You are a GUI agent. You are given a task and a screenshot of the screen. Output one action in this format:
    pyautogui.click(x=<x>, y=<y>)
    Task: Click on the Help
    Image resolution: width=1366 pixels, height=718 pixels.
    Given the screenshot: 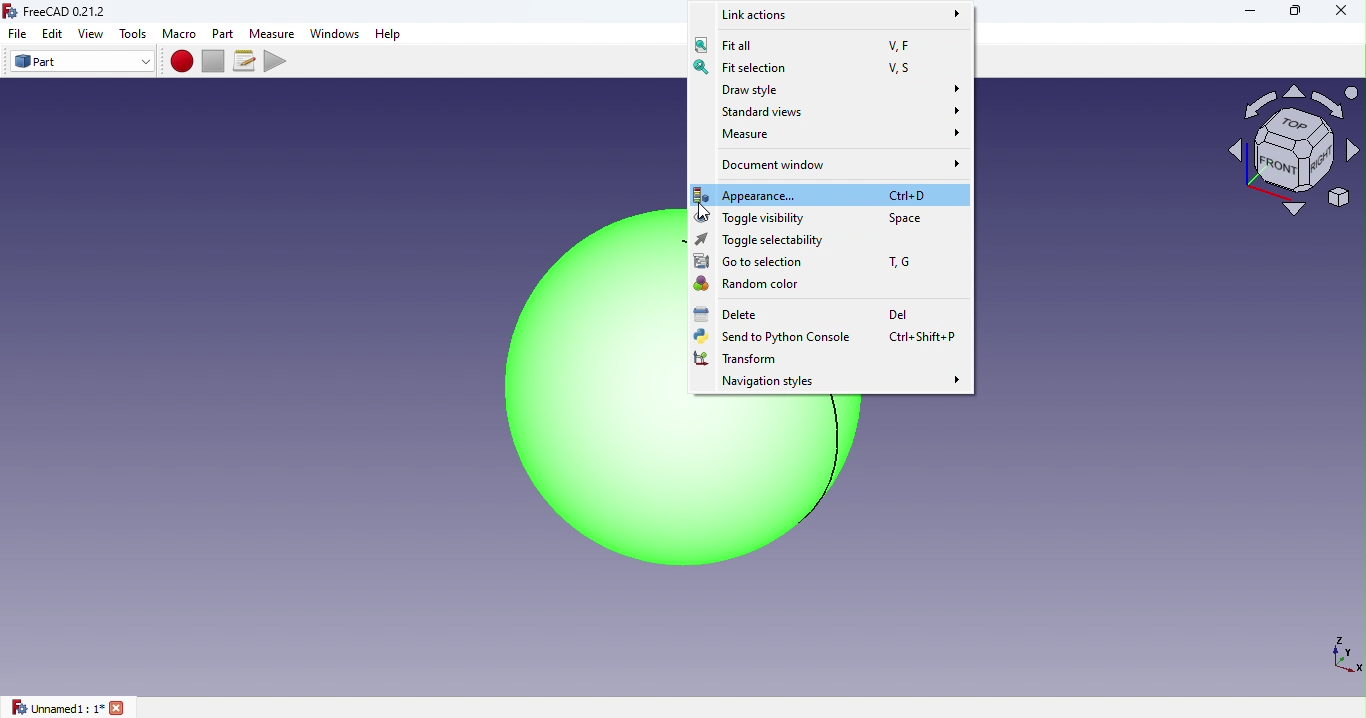 What is the action you would take?
    pyautogui.click(x=393, y=34)
    